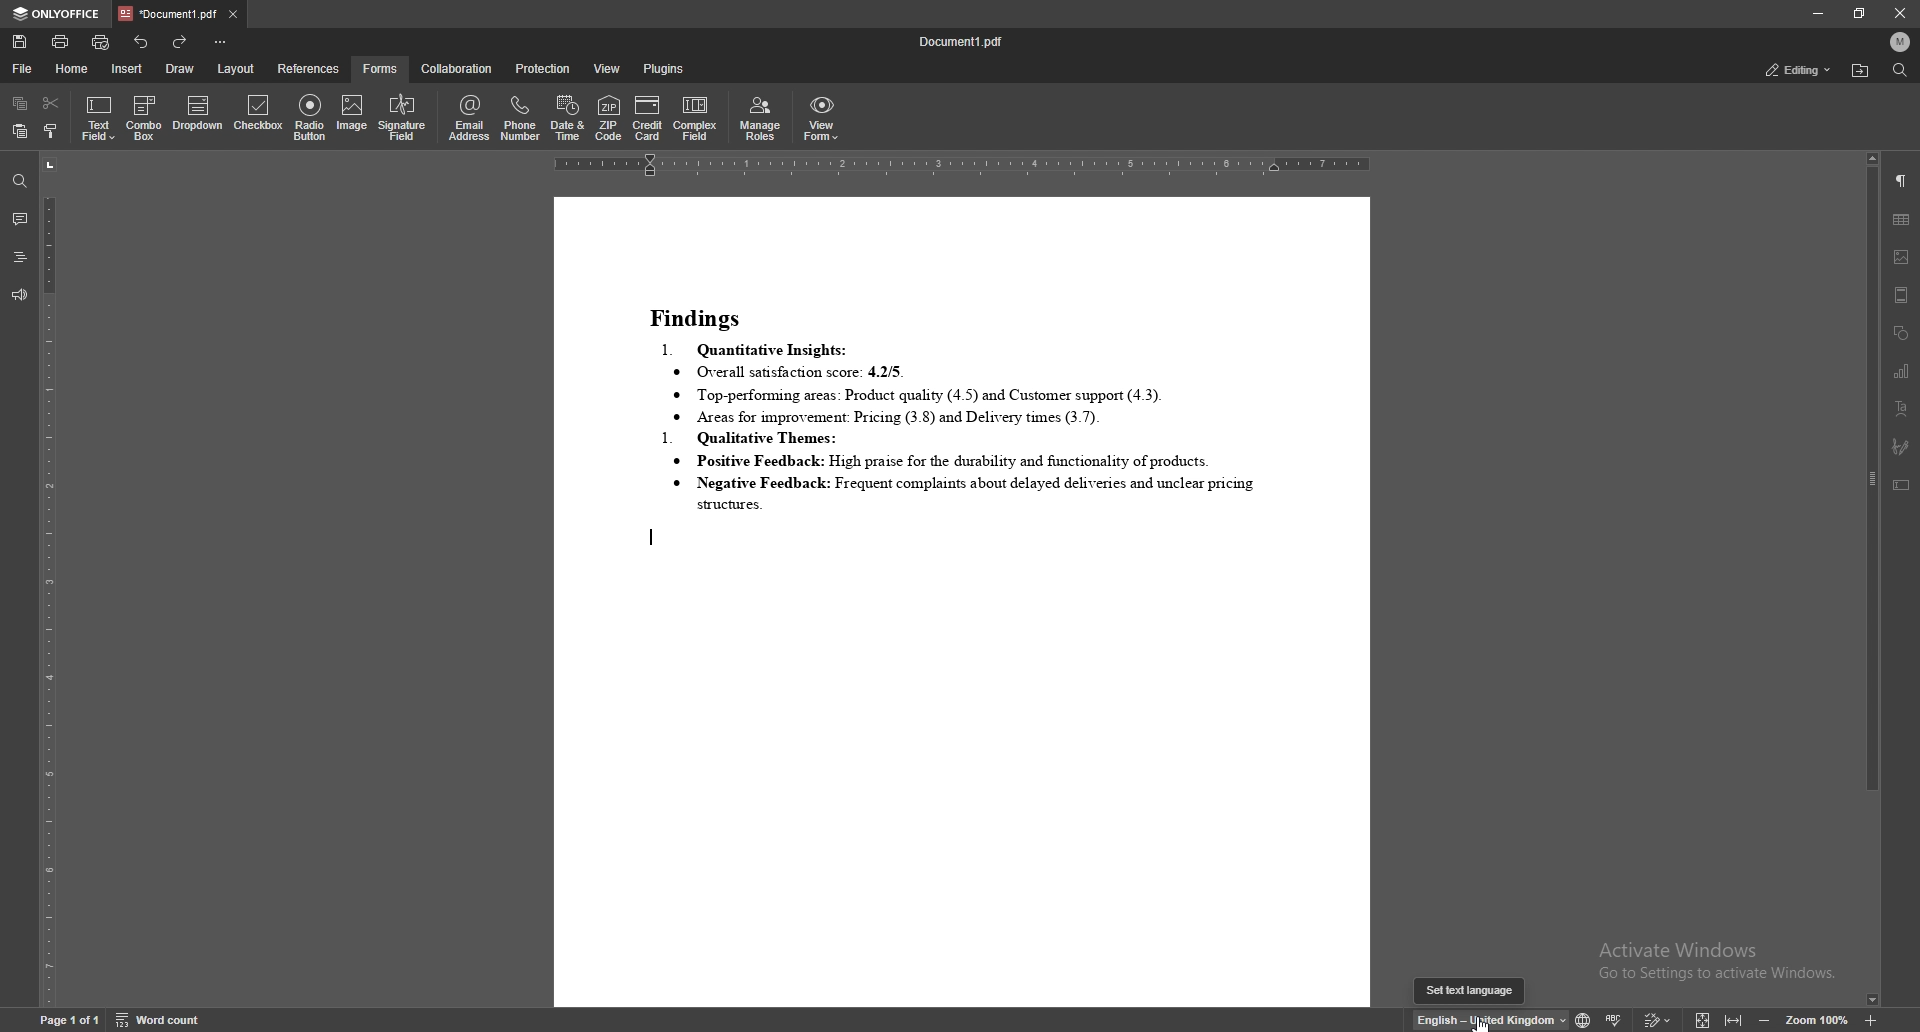 Image resolution: width=1920 pixels, height=1032 pixels. I want to click on chart, so click(1903, 371).